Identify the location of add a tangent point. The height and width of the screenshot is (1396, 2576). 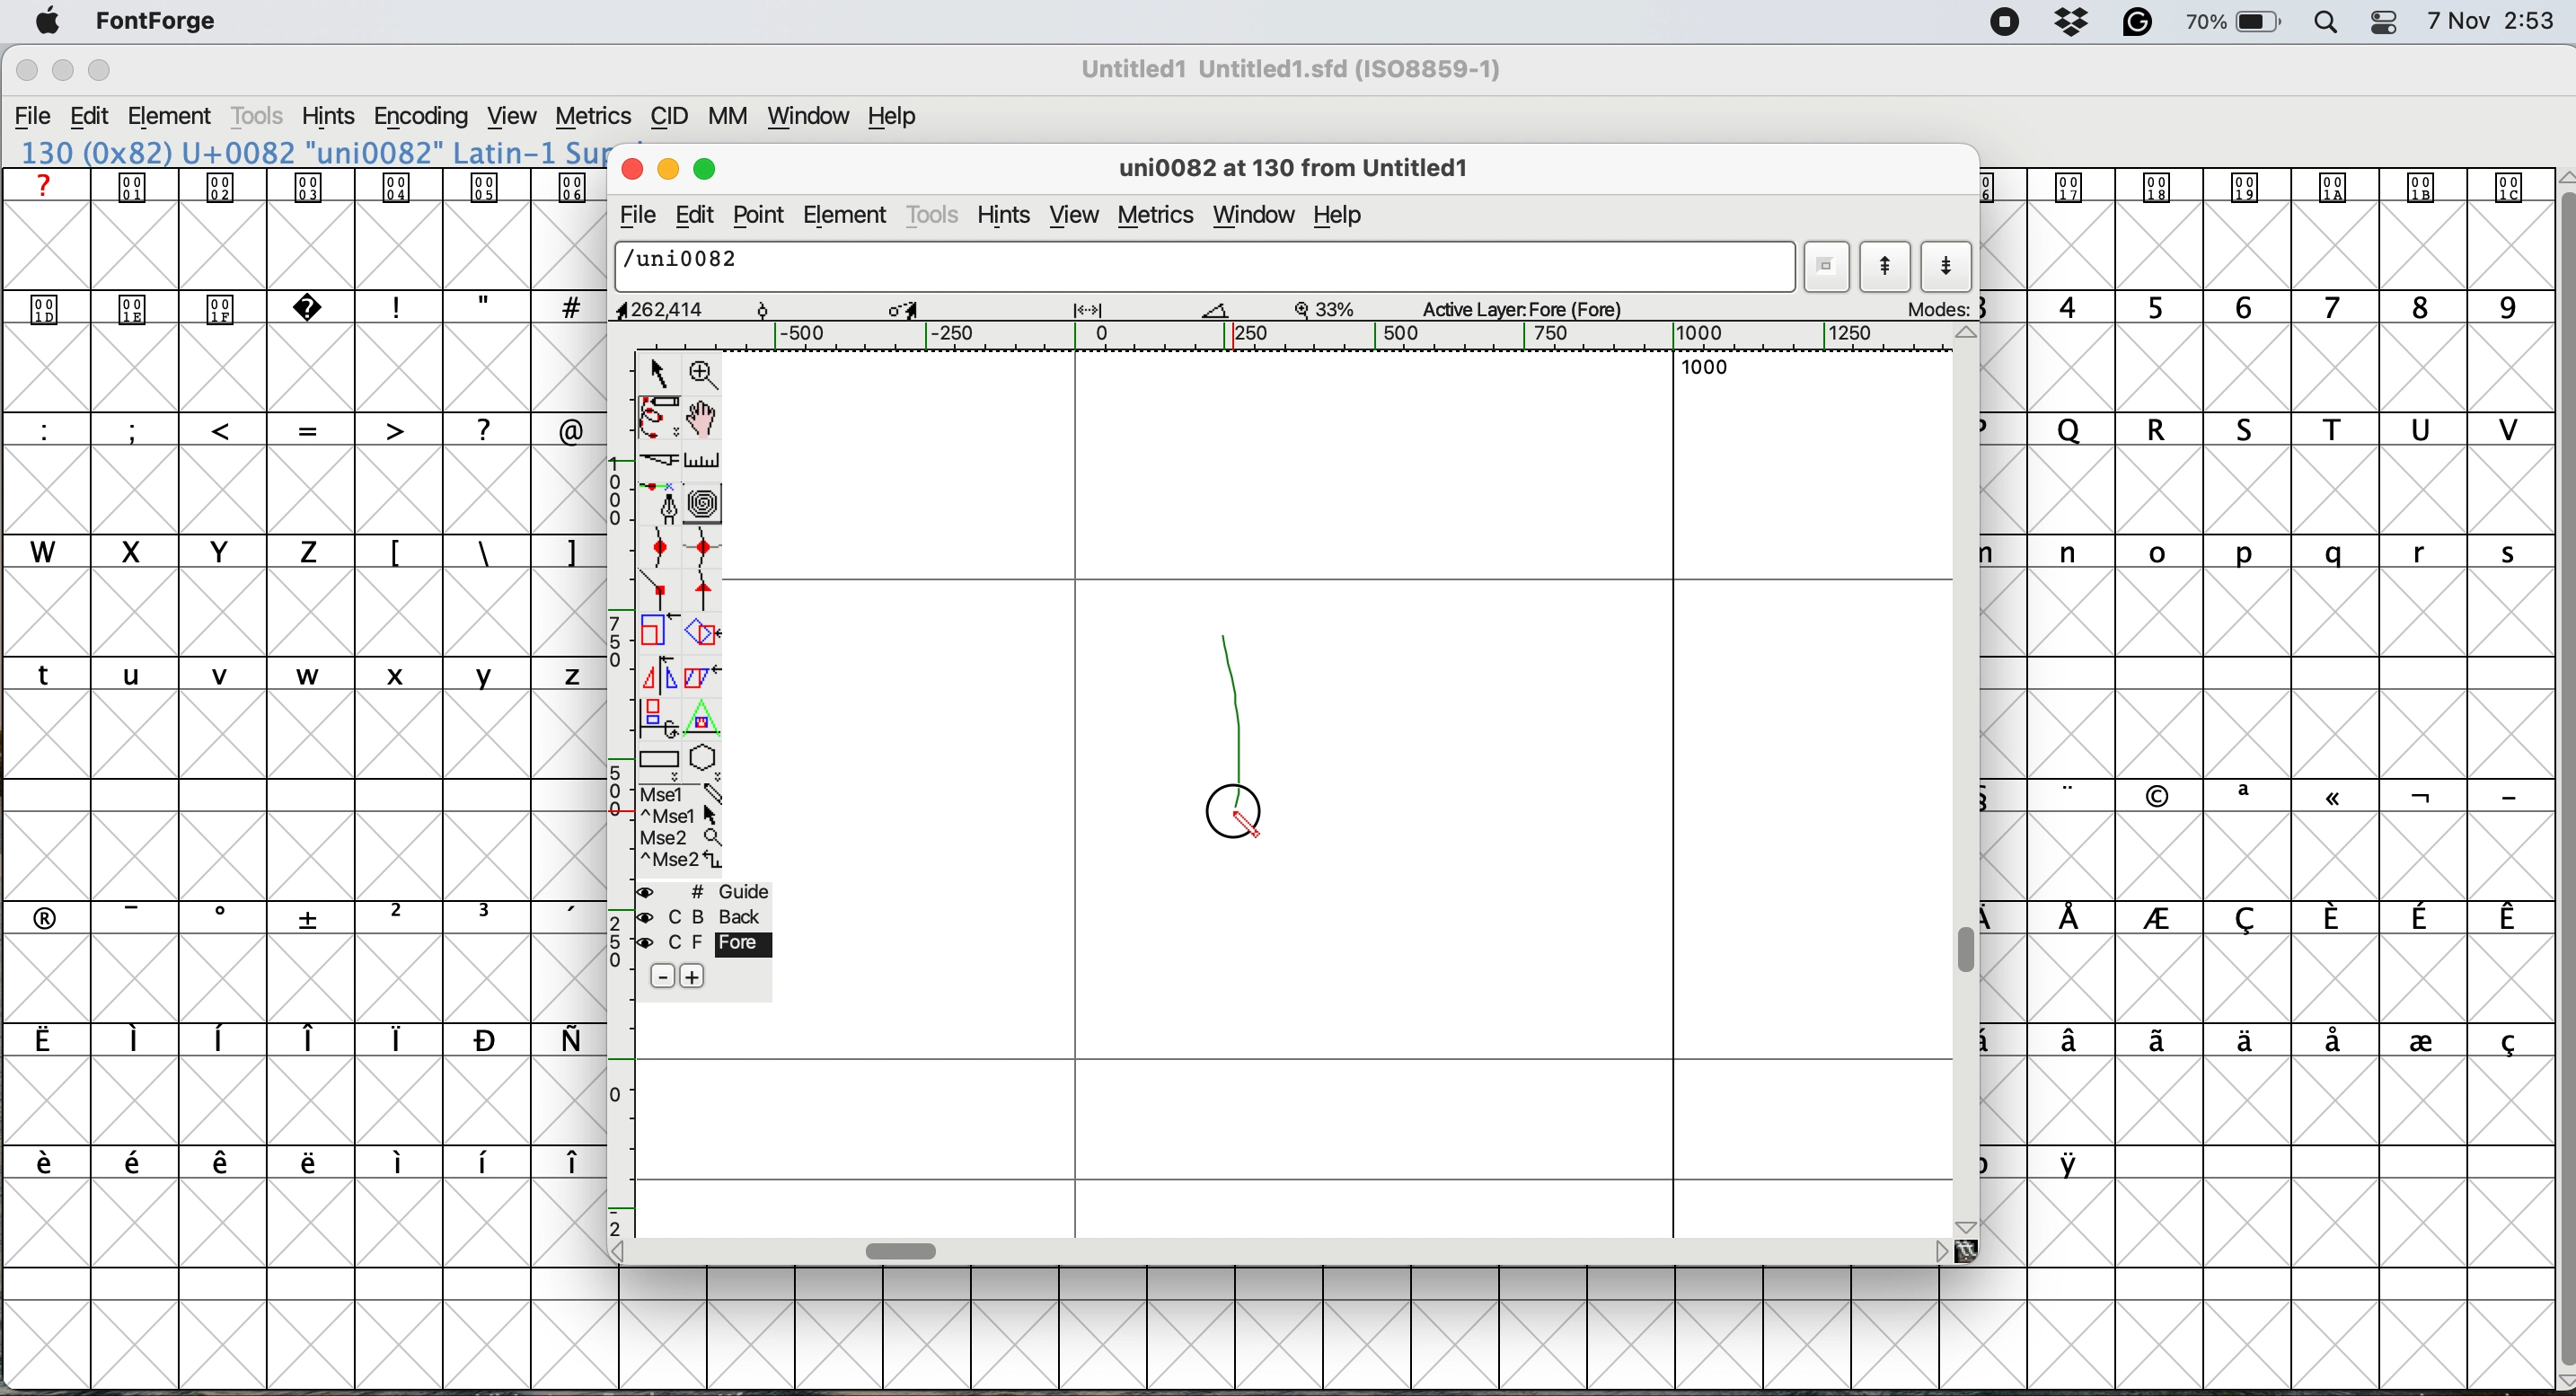
(706, 594).